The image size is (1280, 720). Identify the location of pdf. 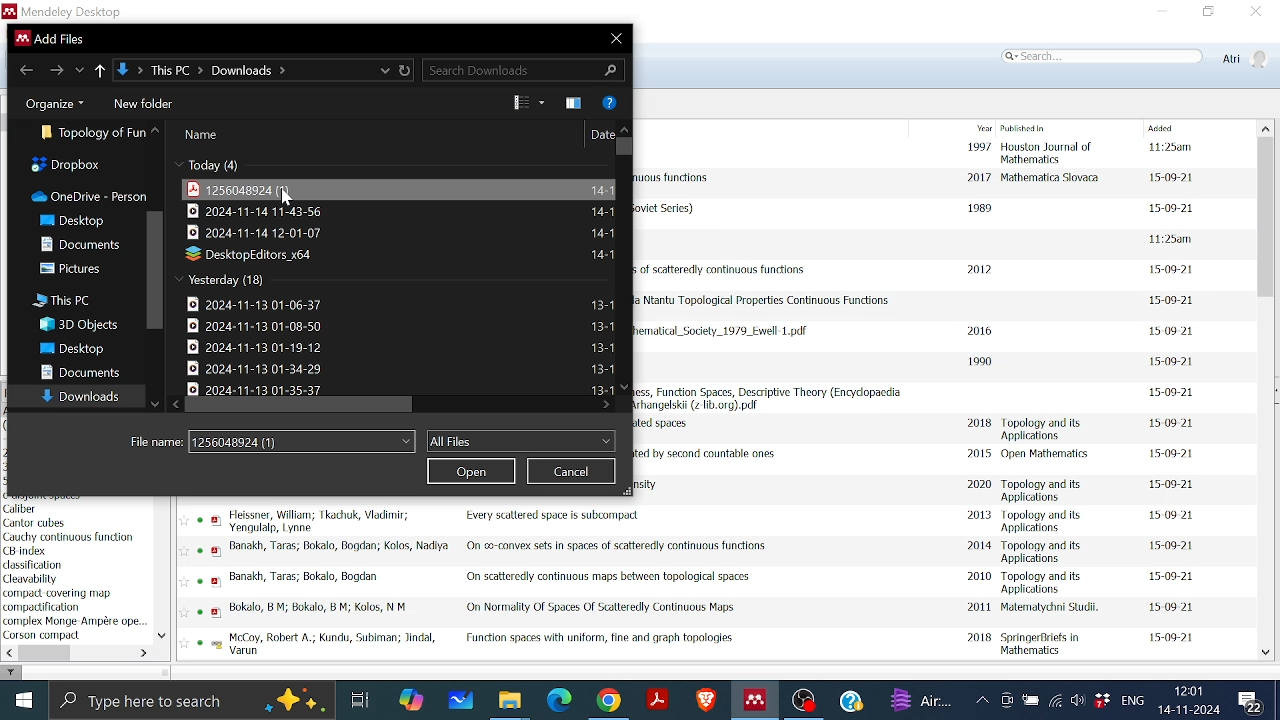
(220, 521).